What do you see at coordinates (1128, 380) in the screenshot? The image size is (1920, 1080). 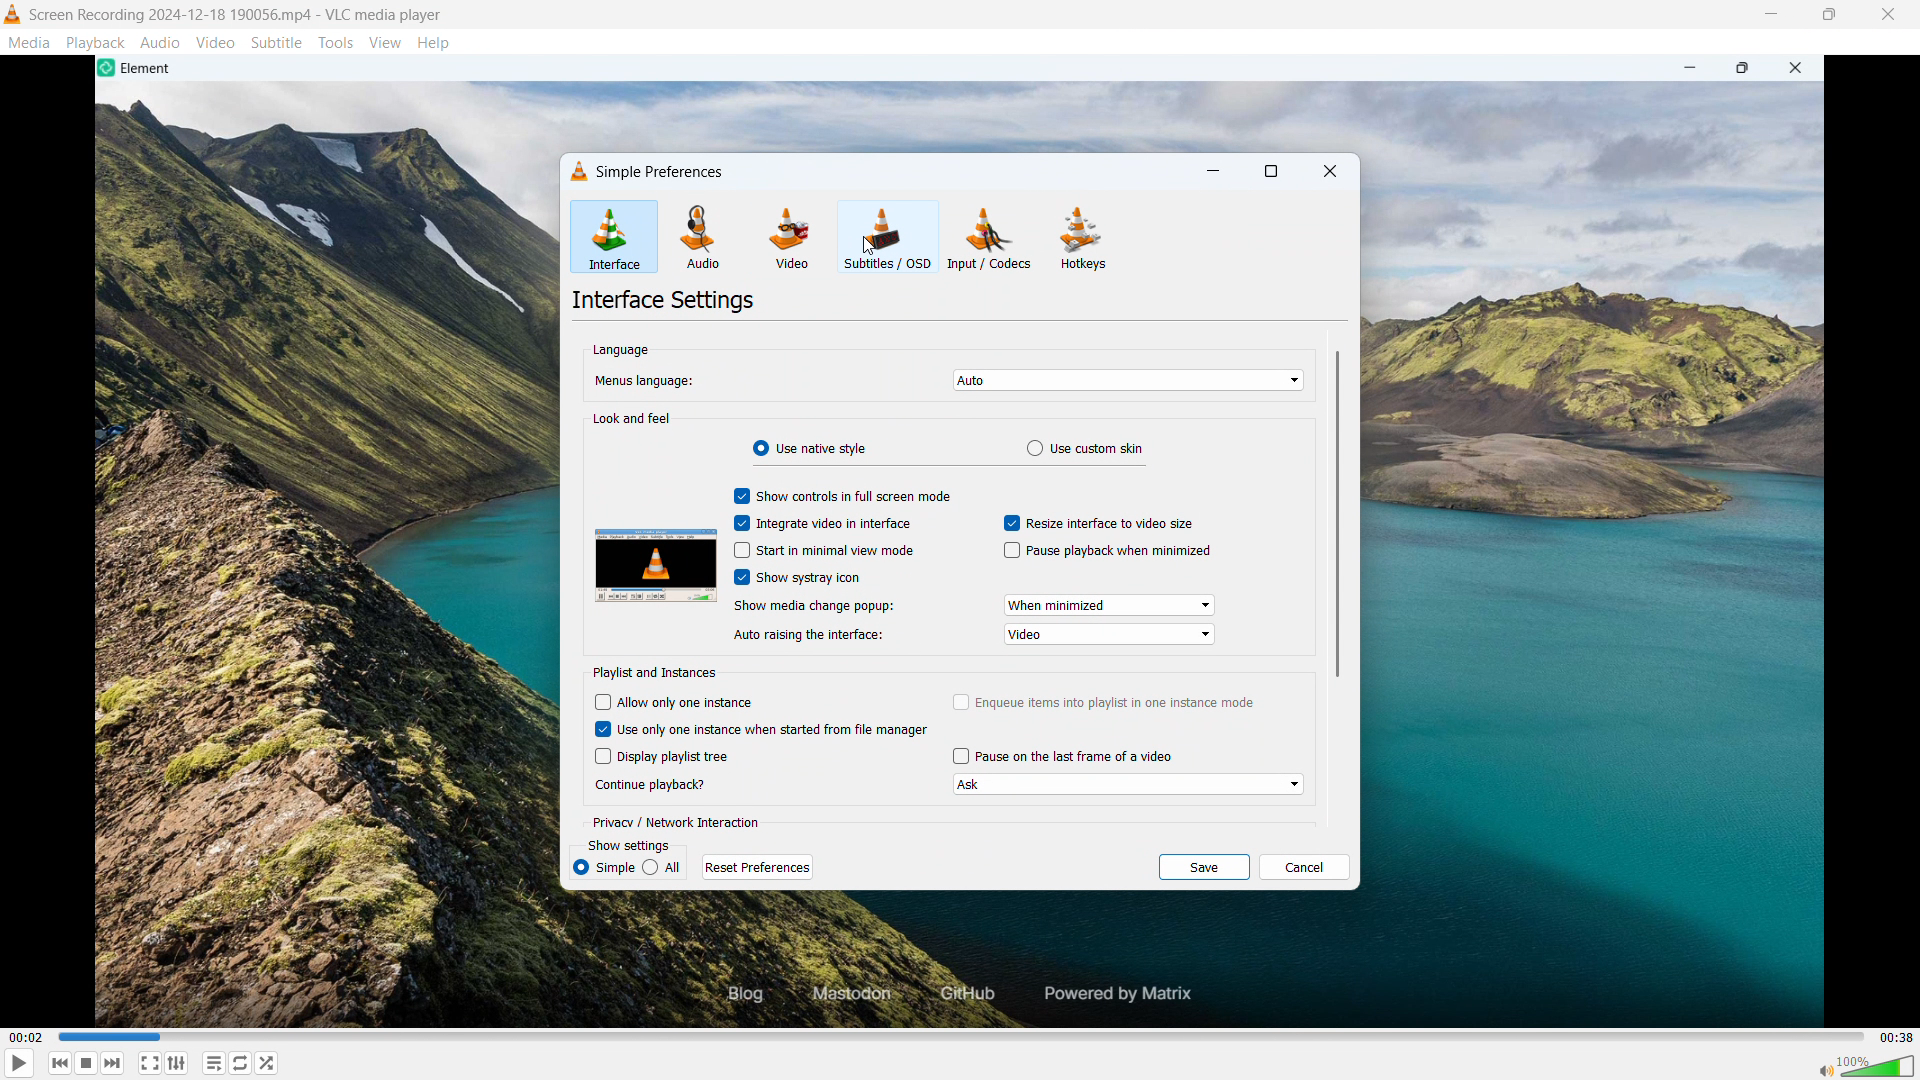 I see `Select menu language ` at bounding box center [1128, 380].